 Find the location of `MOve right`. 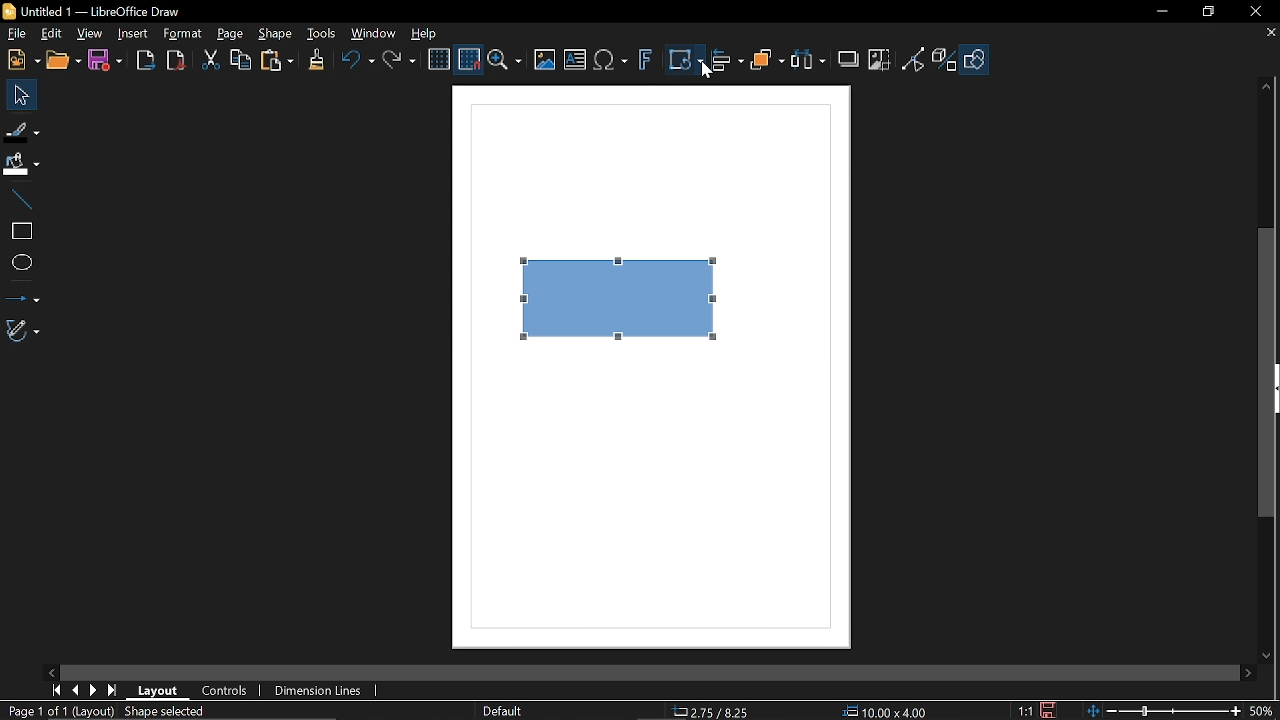

MOve right is located at coordinates (91, 691).